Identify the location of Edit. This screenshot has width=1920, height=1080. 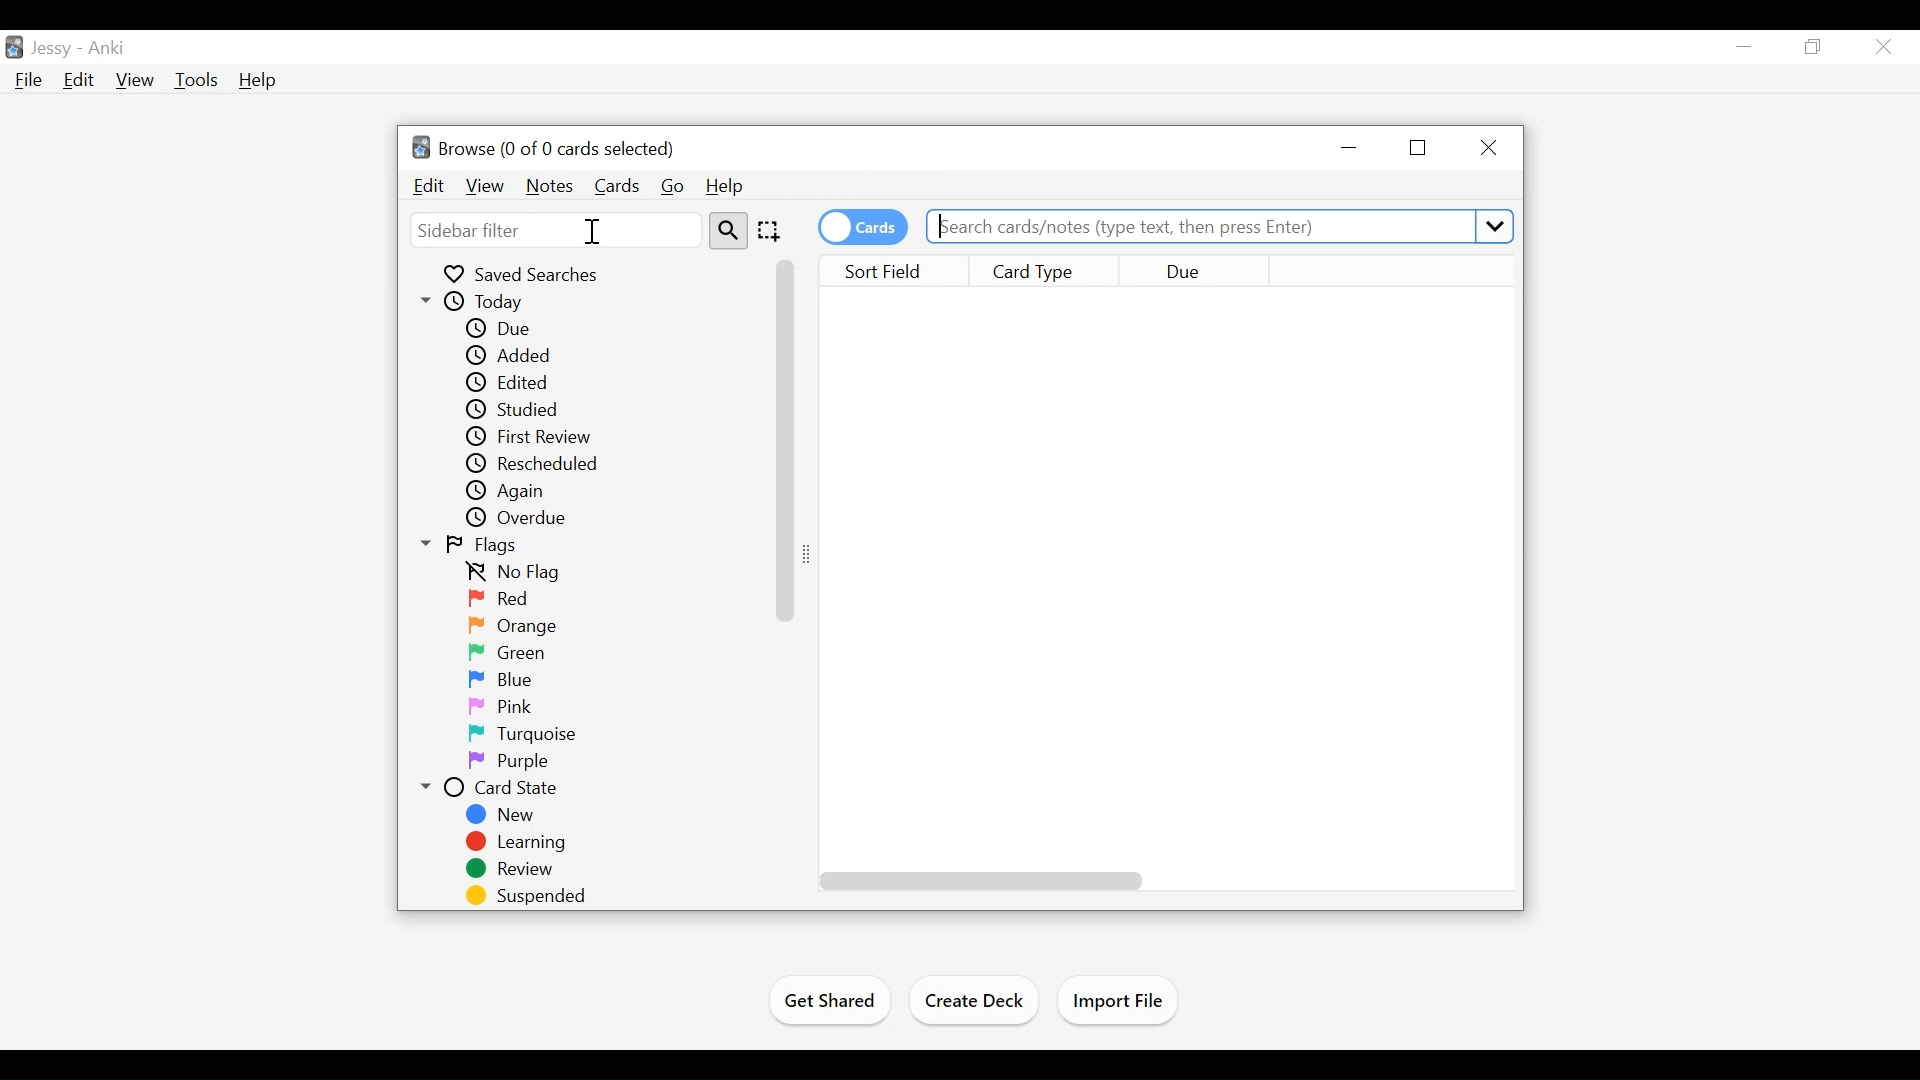
(429, 186).